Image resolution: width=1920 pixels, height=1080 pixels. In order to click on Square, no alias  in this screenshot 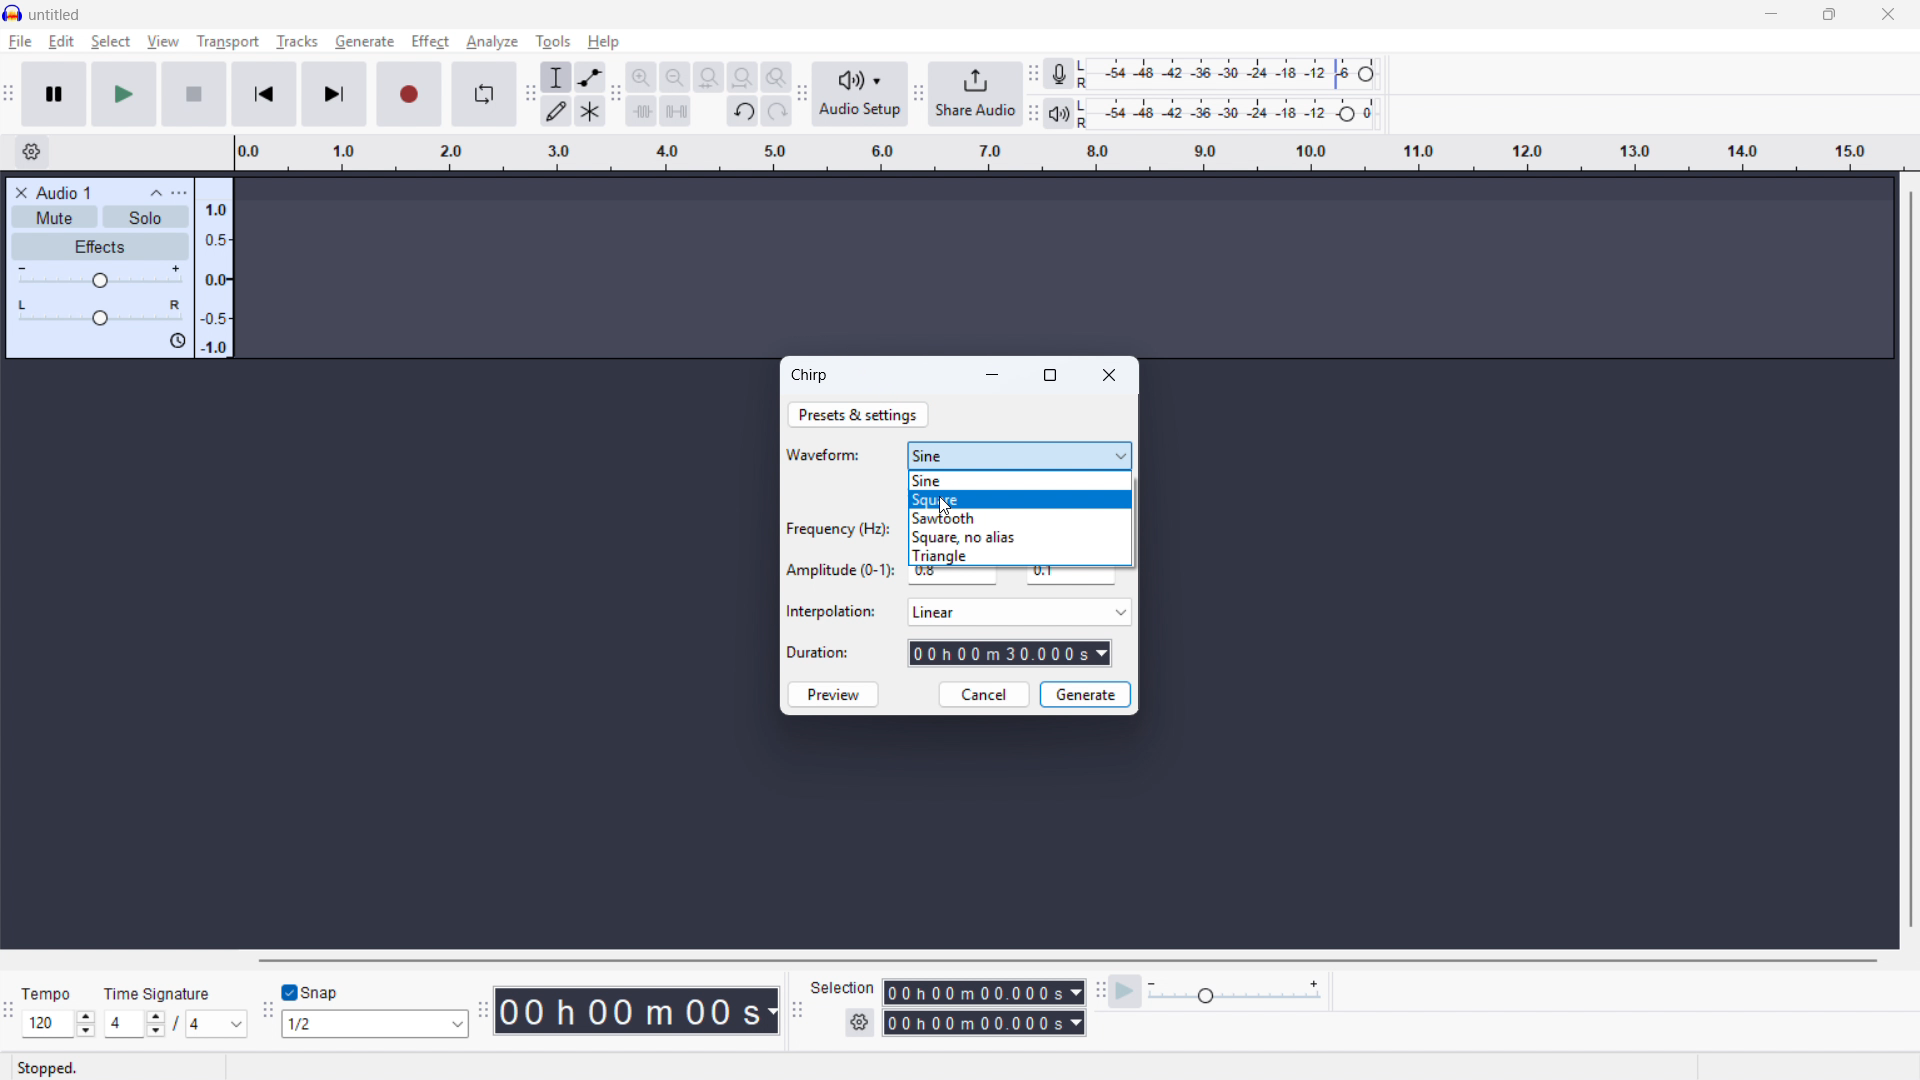, I will do `click(1020, 536)`.